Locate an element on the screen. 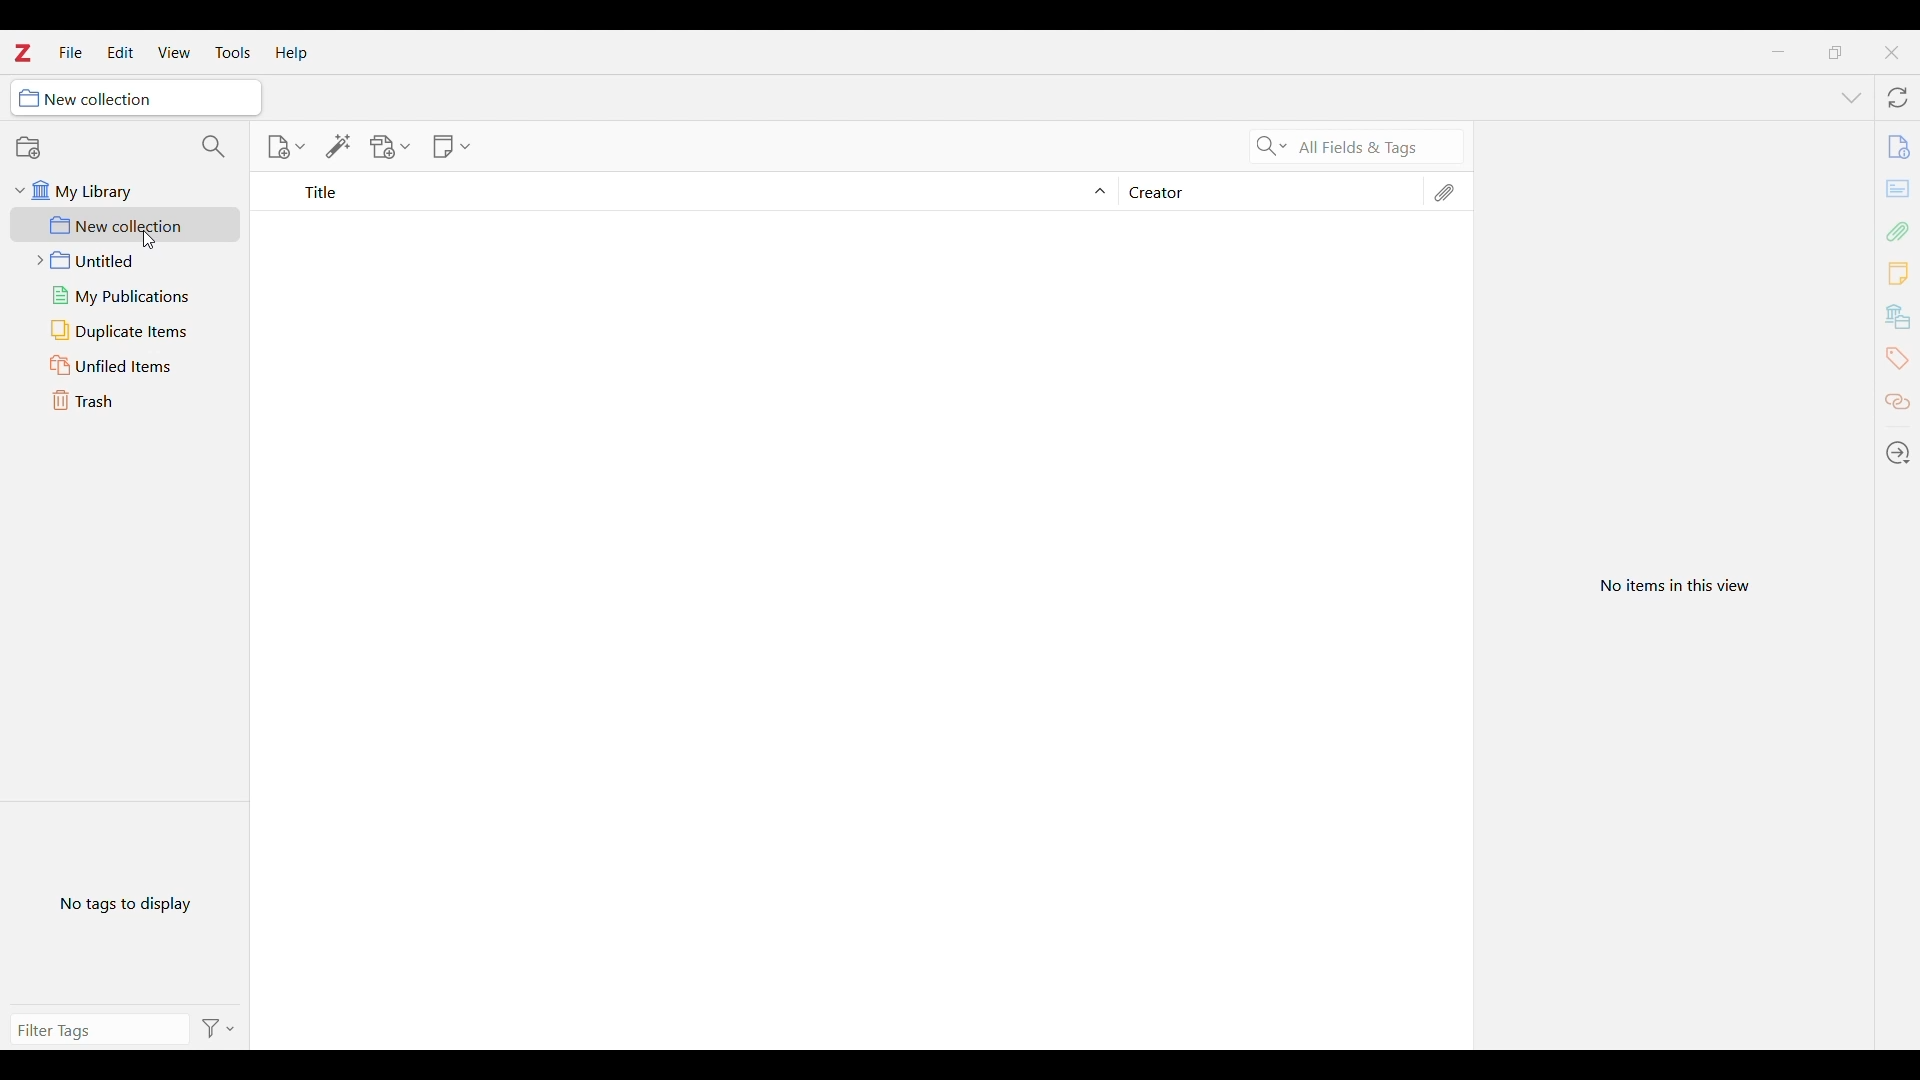 The width and height of the screenshot is (1920, 1080). cards is located at coordinates (1900, 191).